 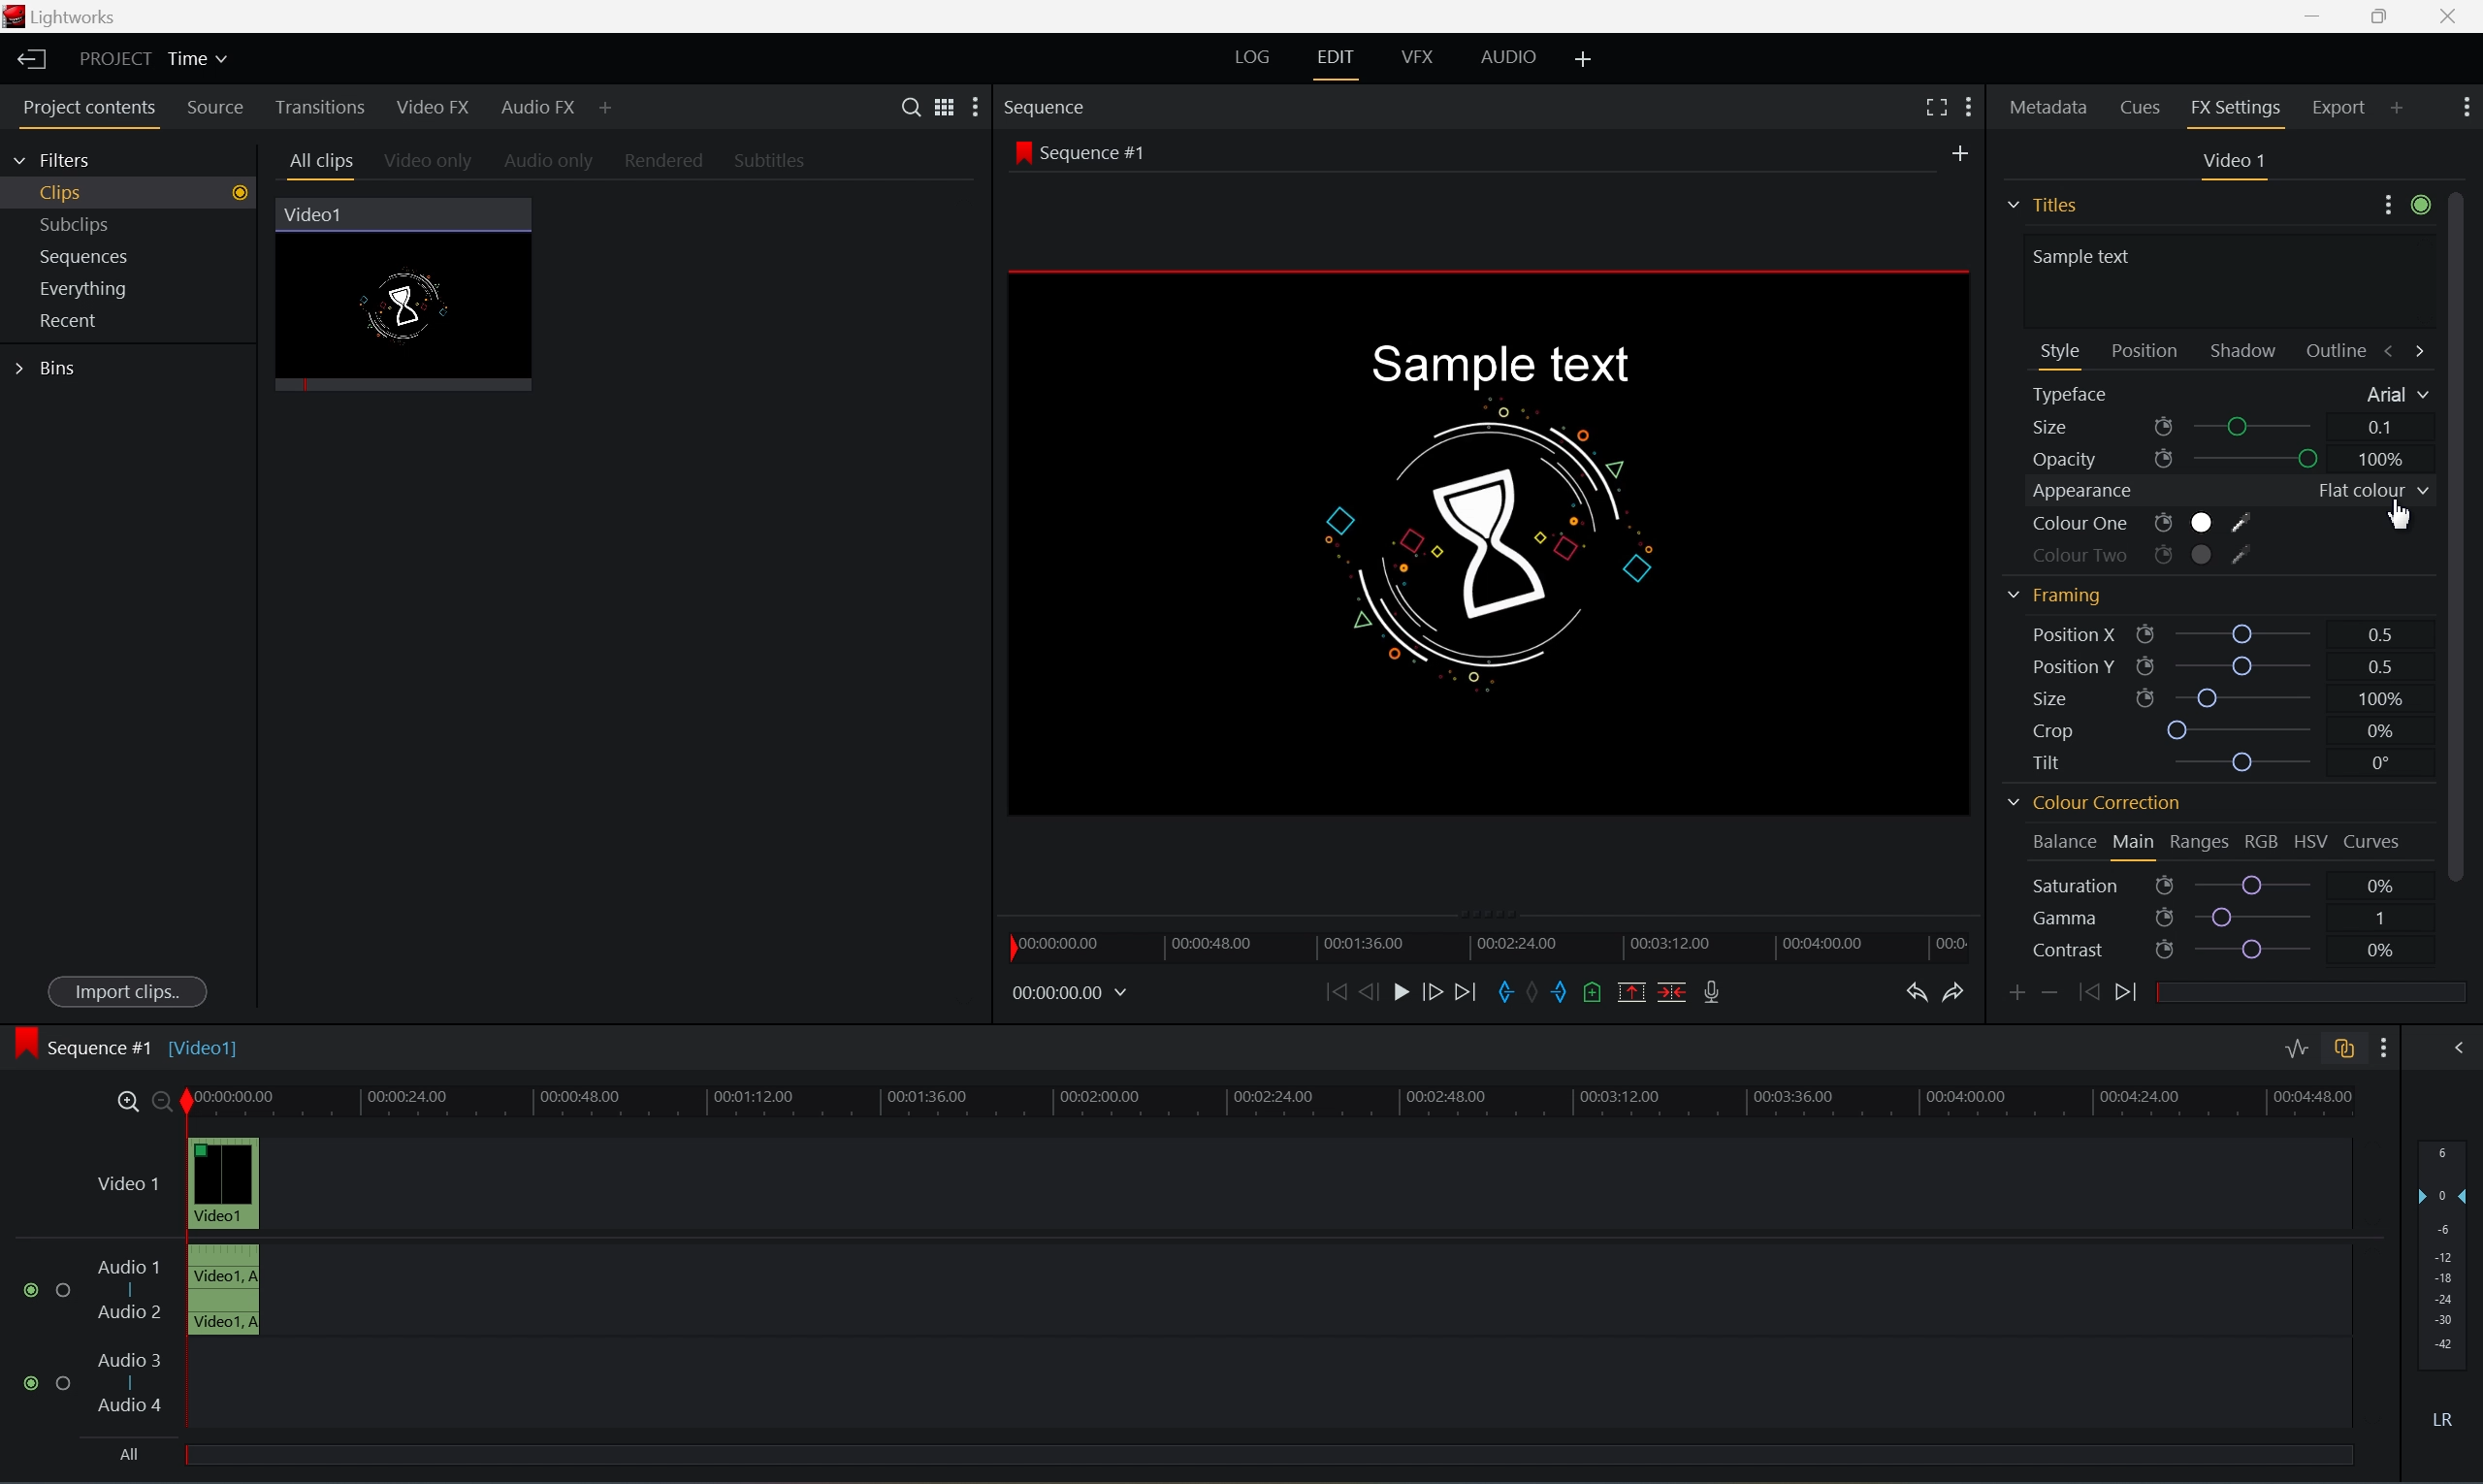 What do you see at coordinates (938, 105) in the screenshot?
I see `View` at bounding box center [938, 105].